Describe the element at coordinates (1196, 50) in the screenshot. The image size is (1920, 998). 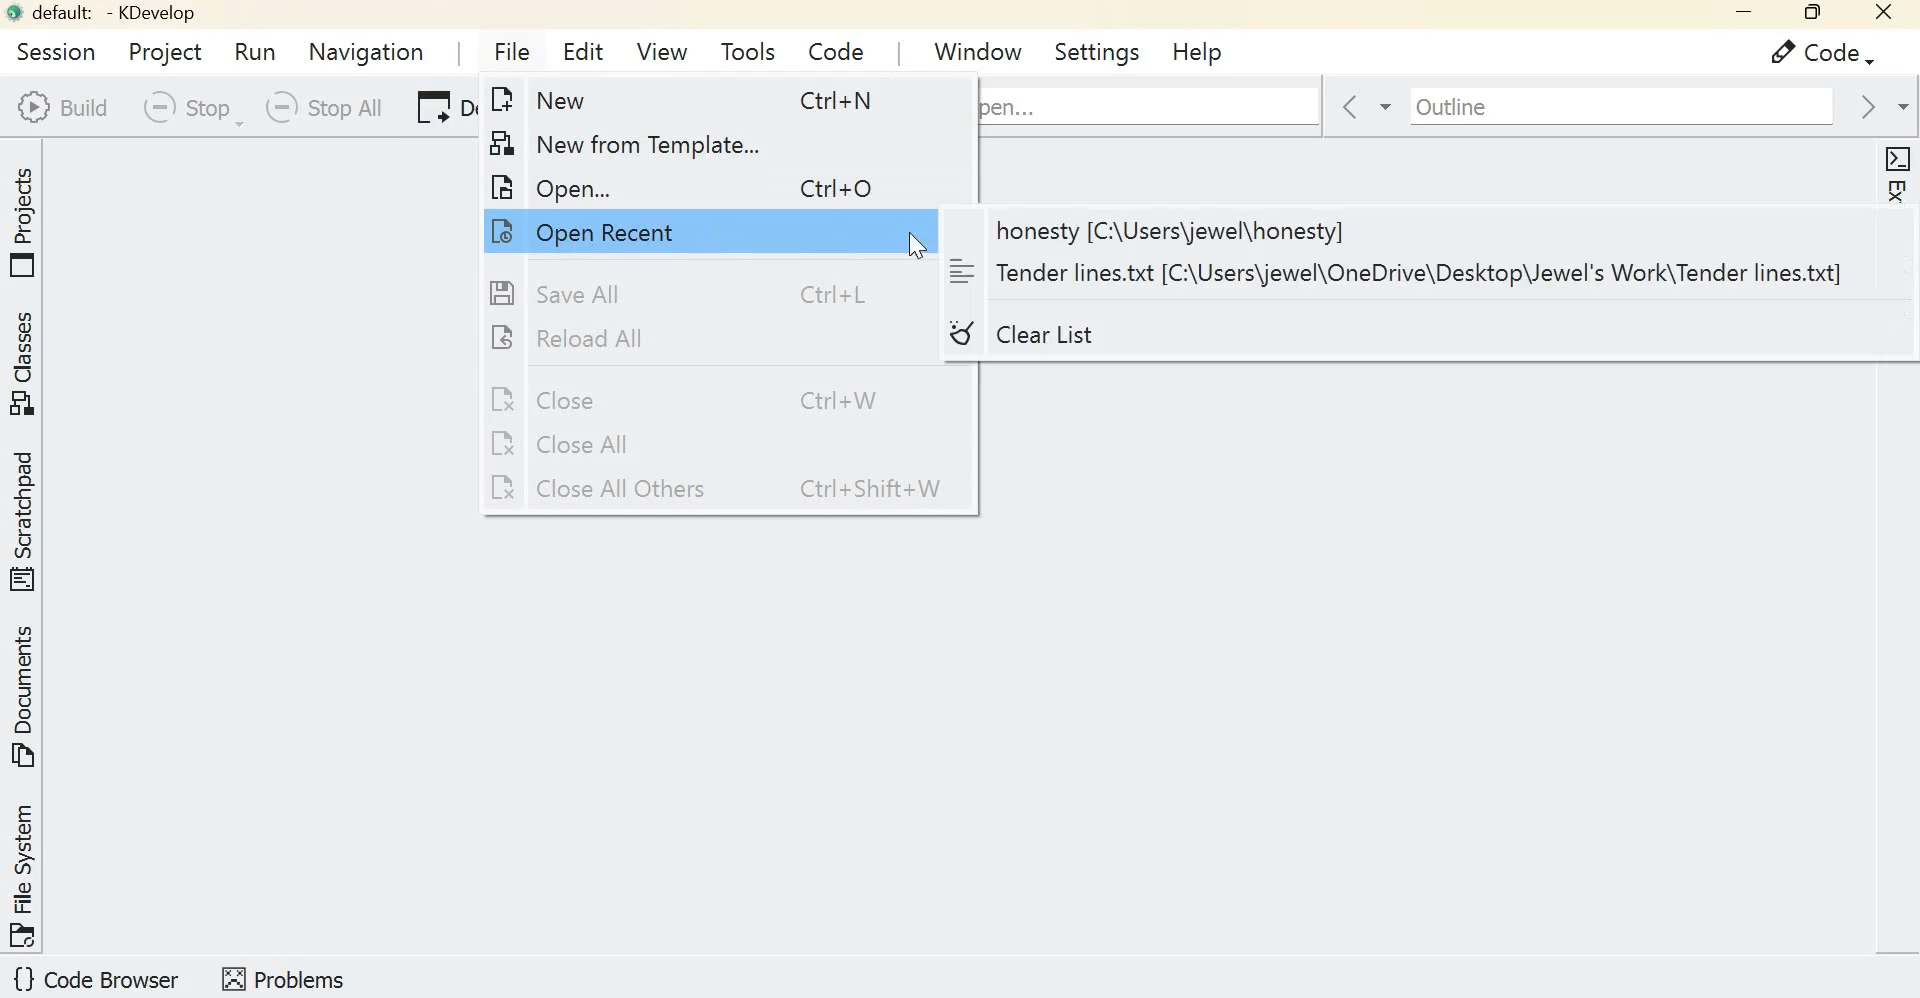
I see `Help` at that location.